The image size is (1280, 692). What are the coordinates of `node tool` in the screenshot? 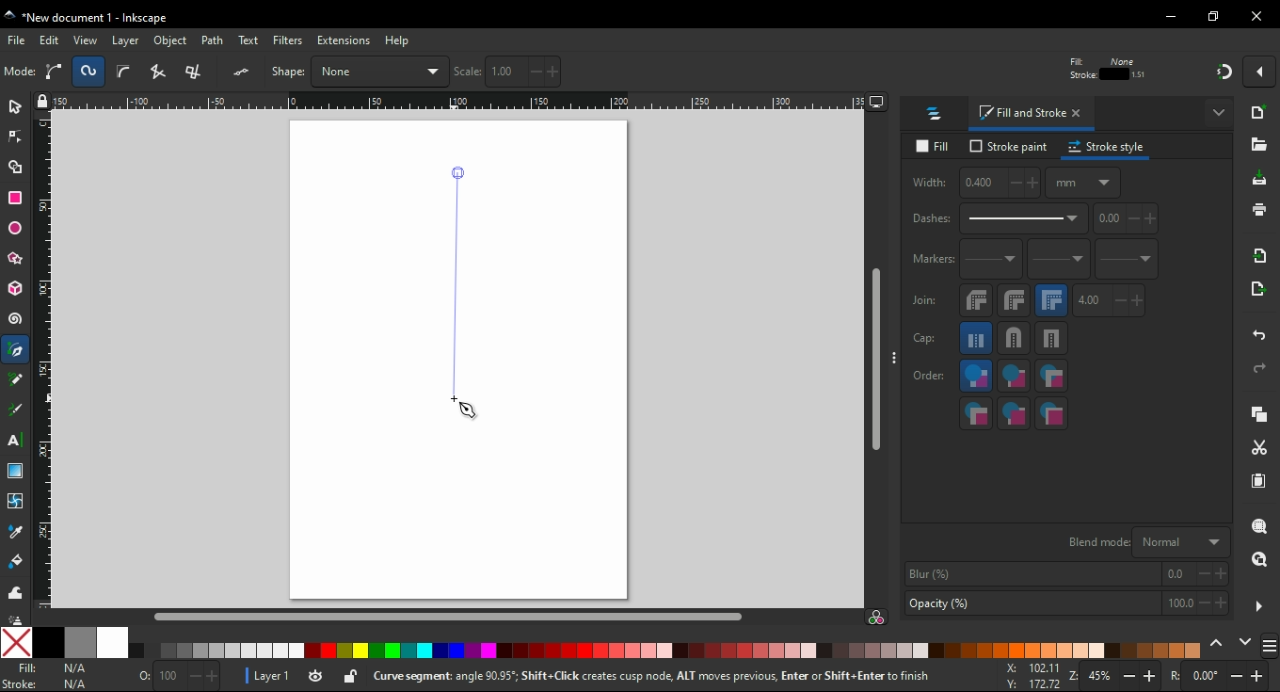 It's located at (16, 135).